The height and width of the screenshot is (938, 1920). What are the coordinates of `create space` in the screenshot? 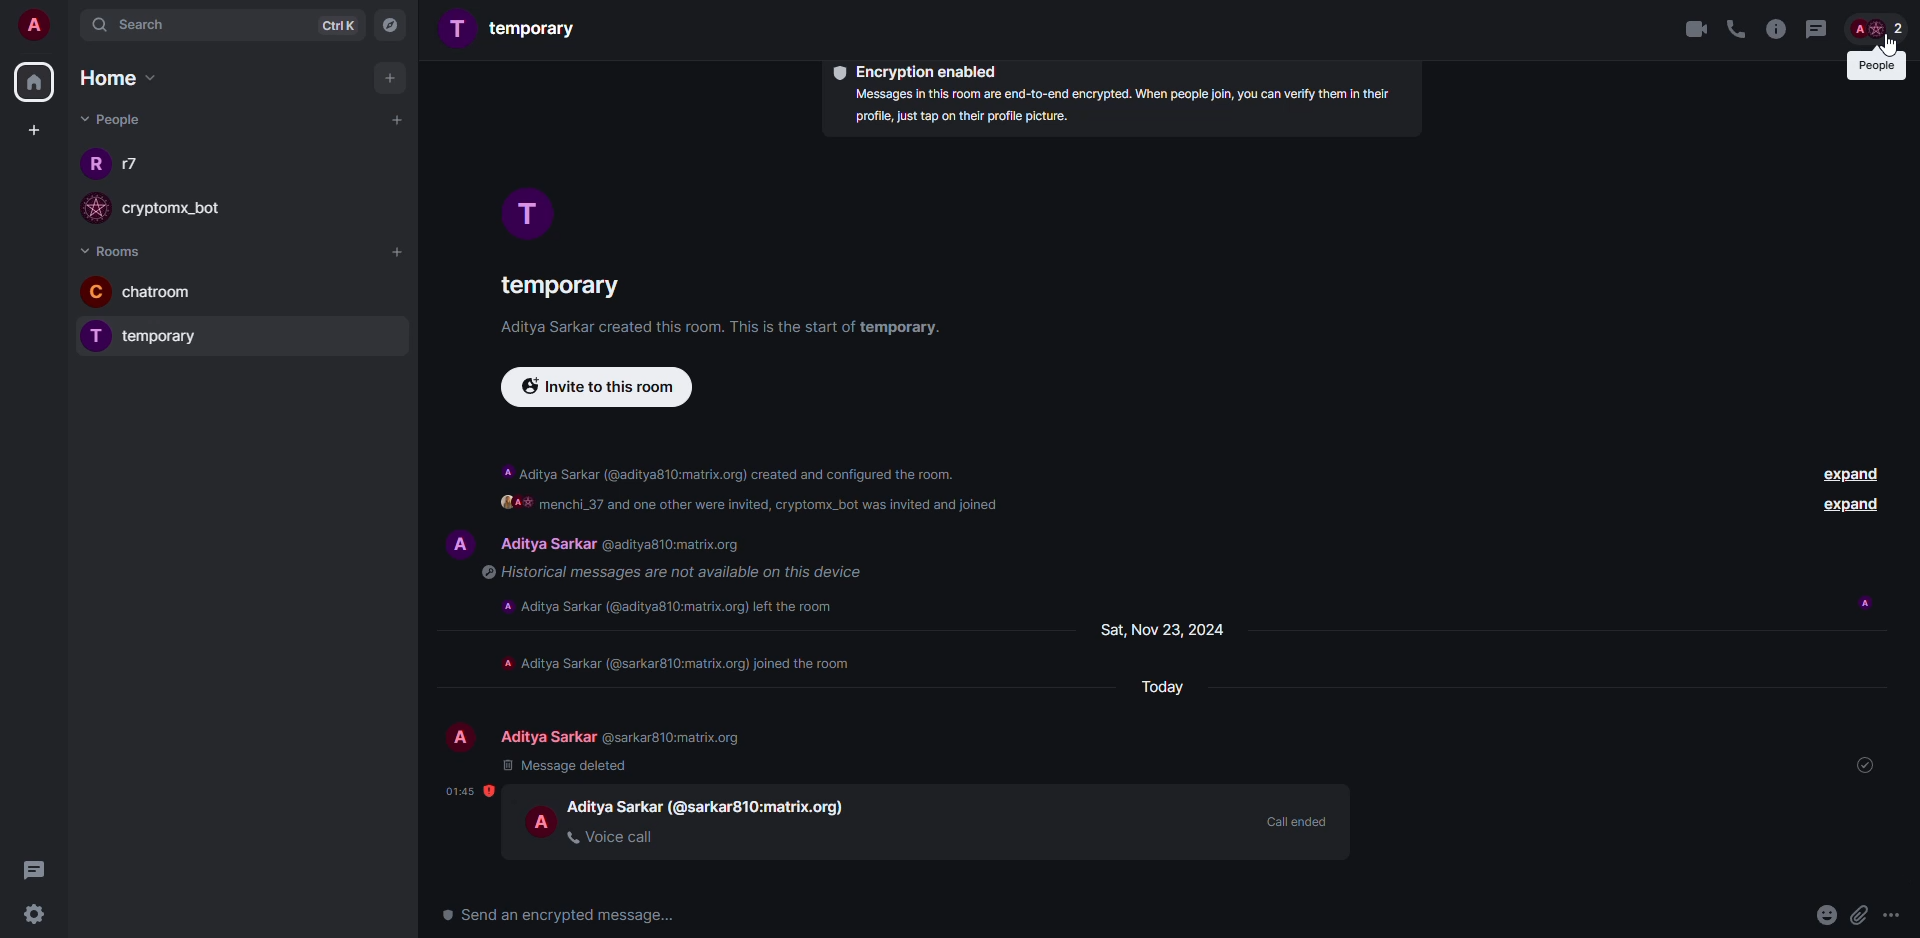 It's located at (34, 129).